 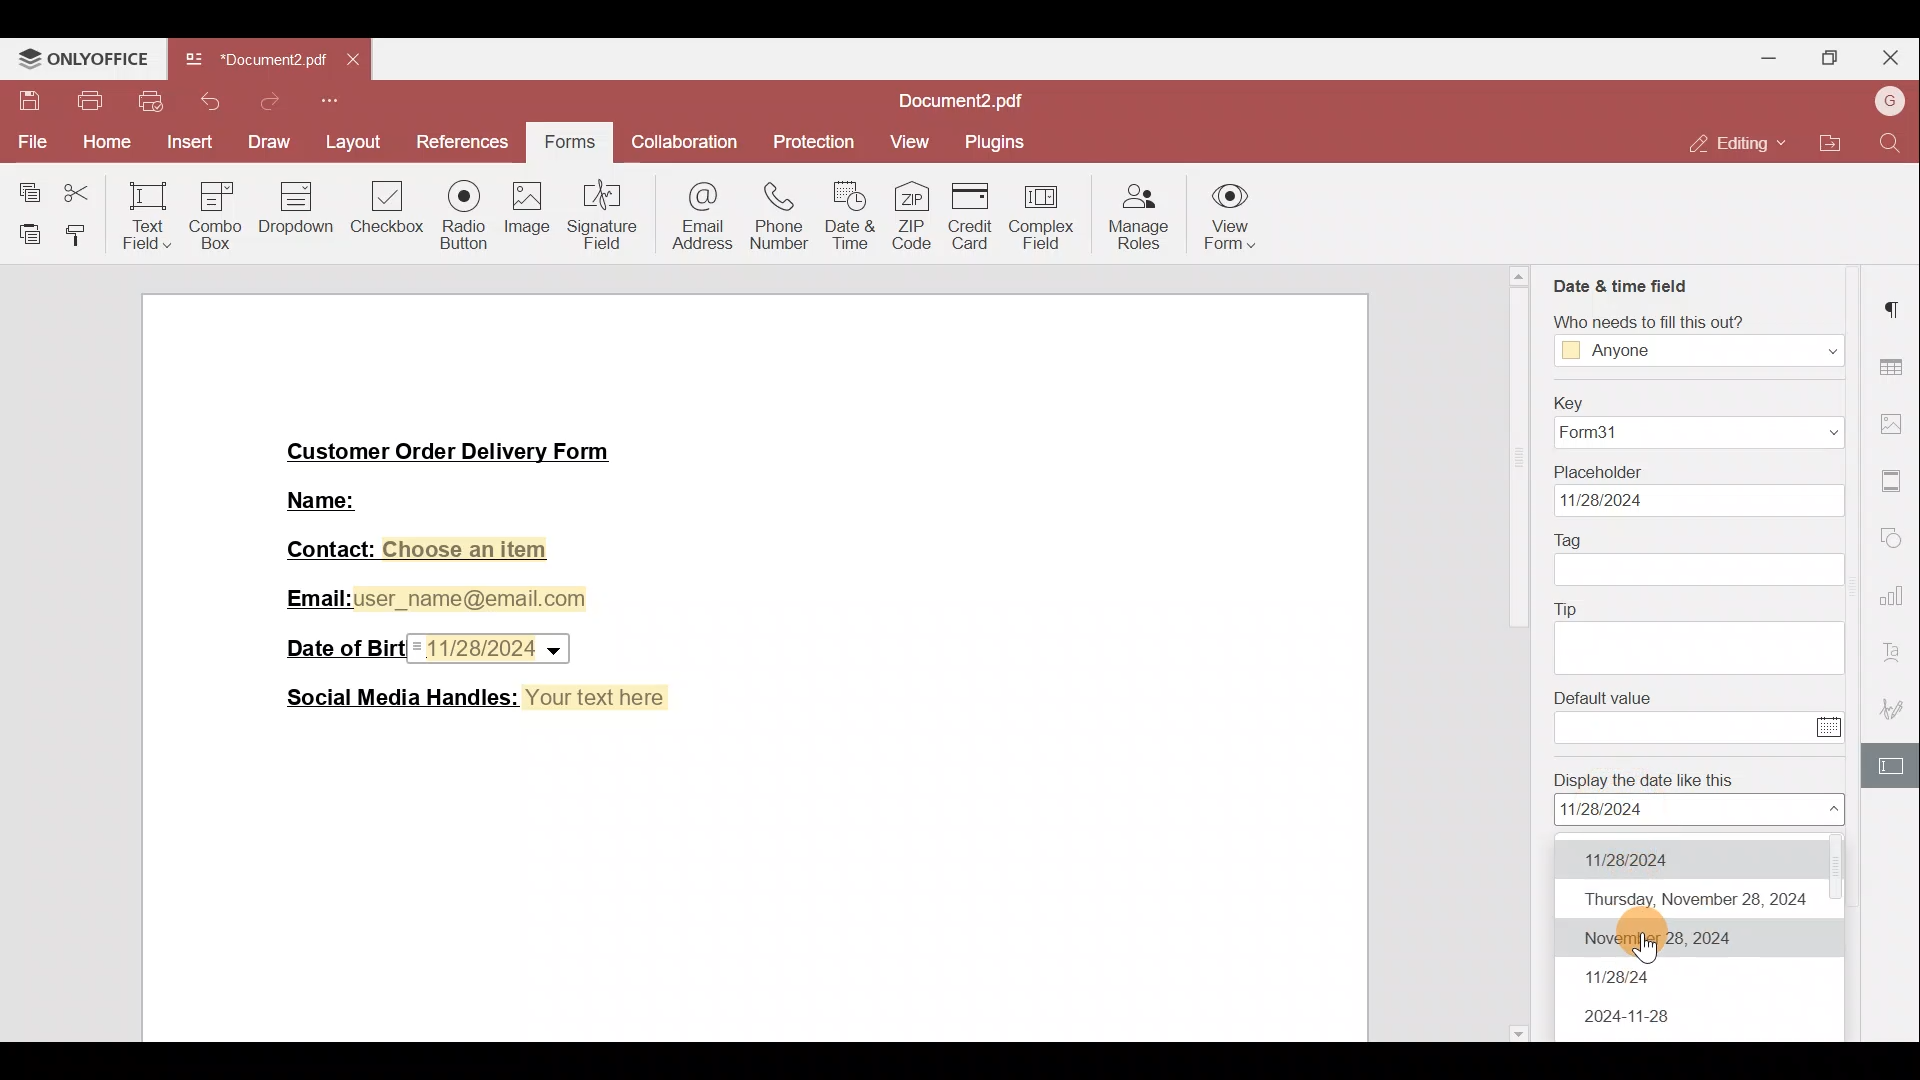 What do you see at coordinates (1605, 697) in the screenshot?
I see `Default value` at bounding box center [1605, 697].